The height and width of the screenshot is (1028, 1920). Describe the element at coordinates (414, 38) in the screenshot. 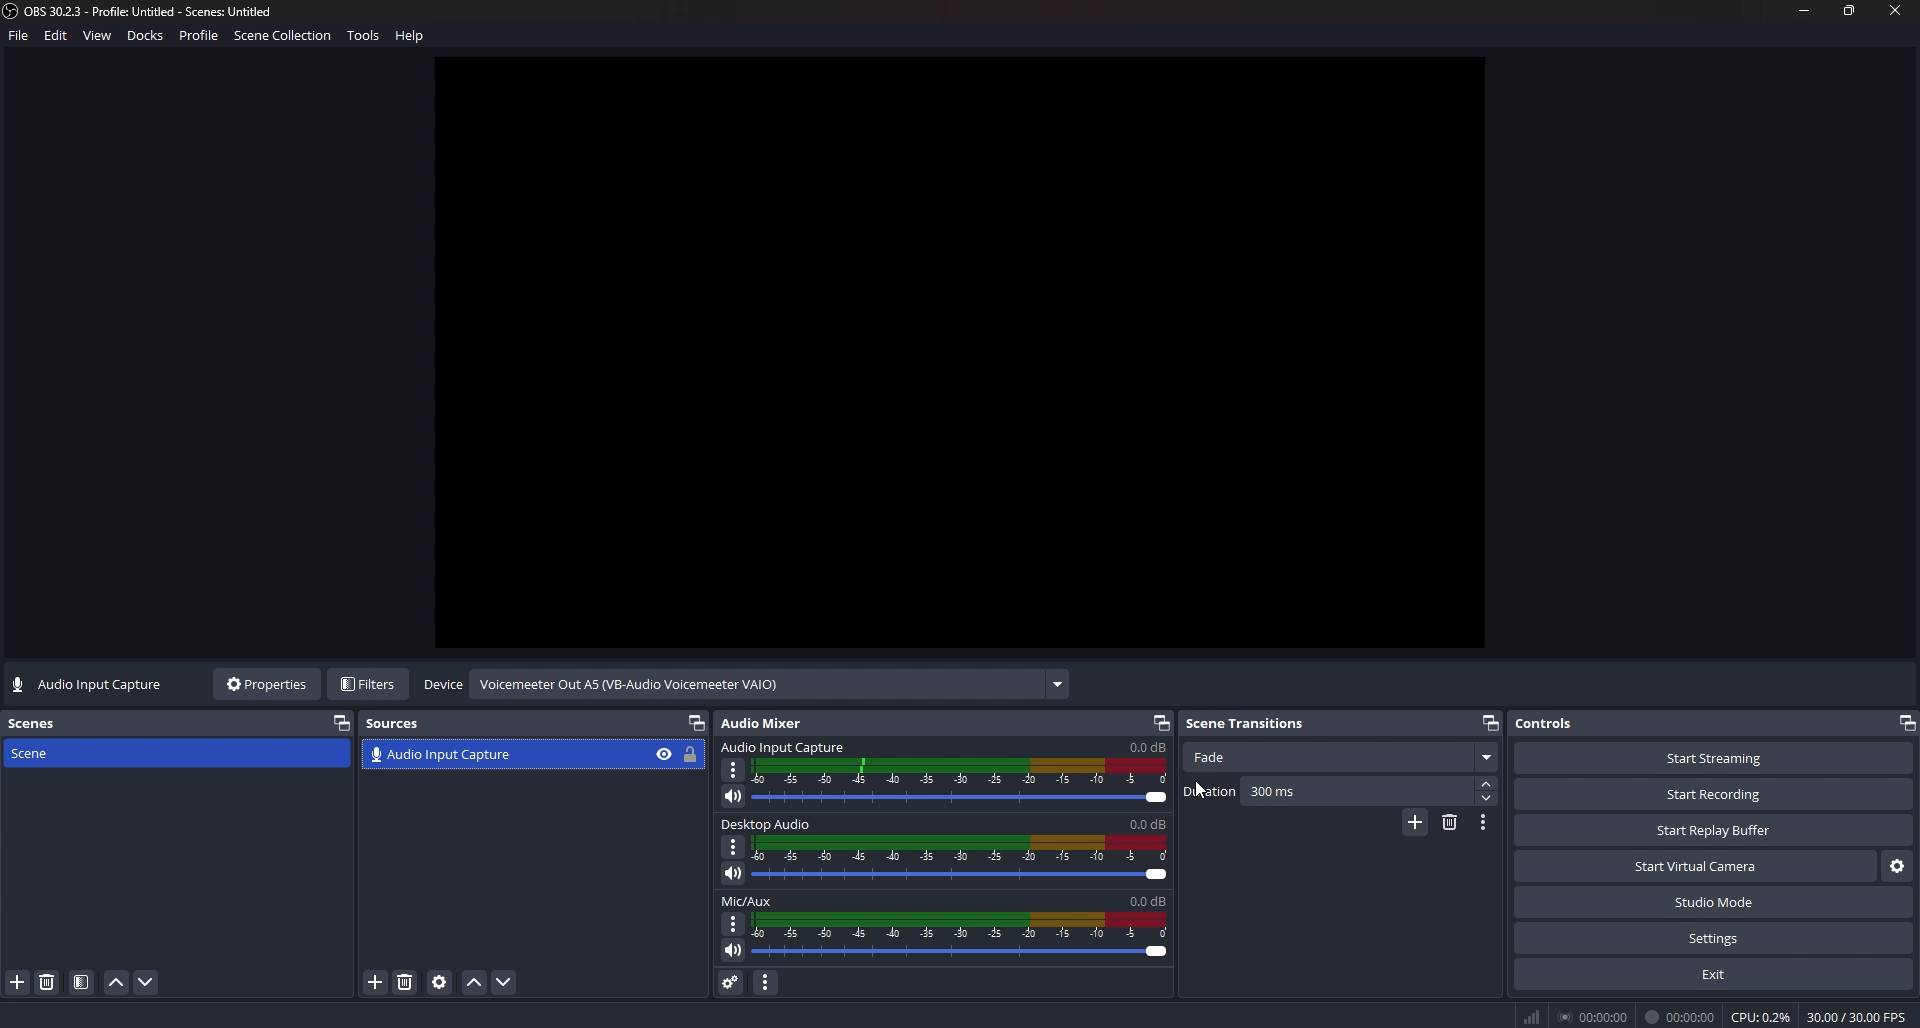

I see `help` at that location.